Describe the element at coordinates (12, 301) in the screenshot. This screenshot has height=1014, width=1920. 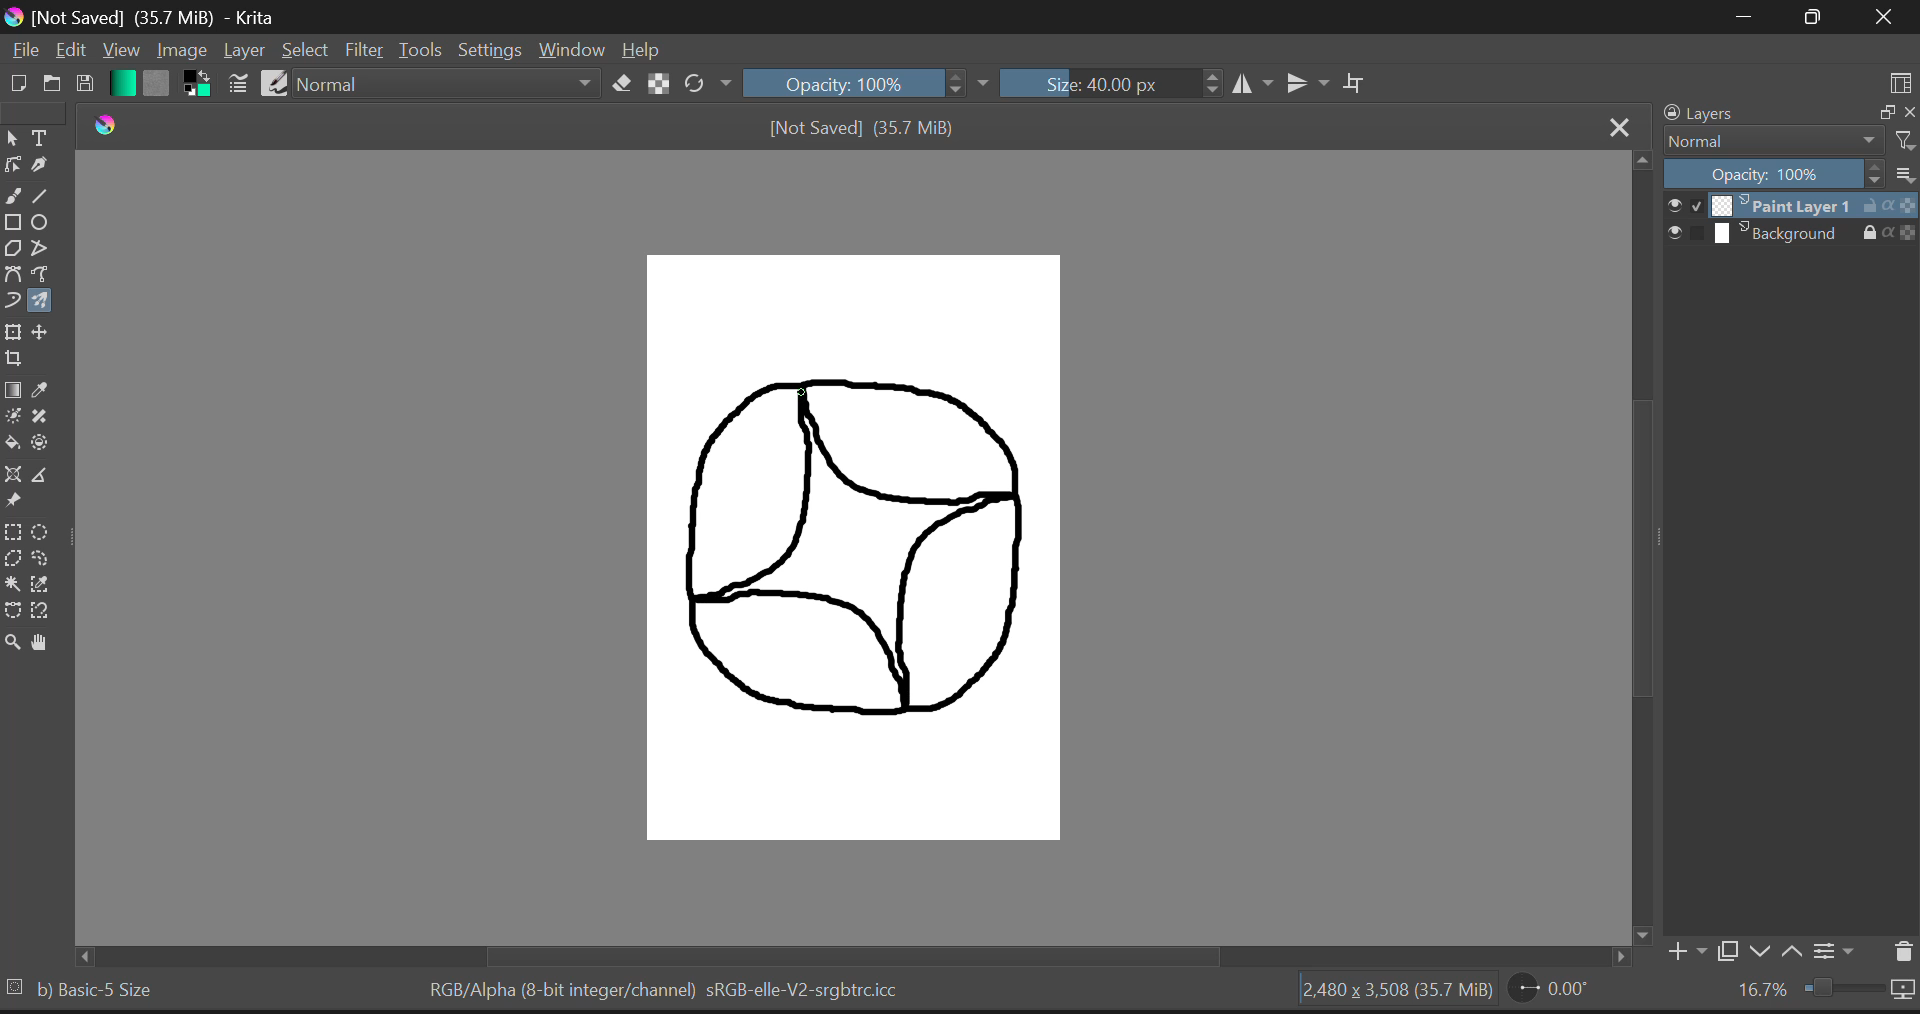
I see `Dynamic Brush` at that location.